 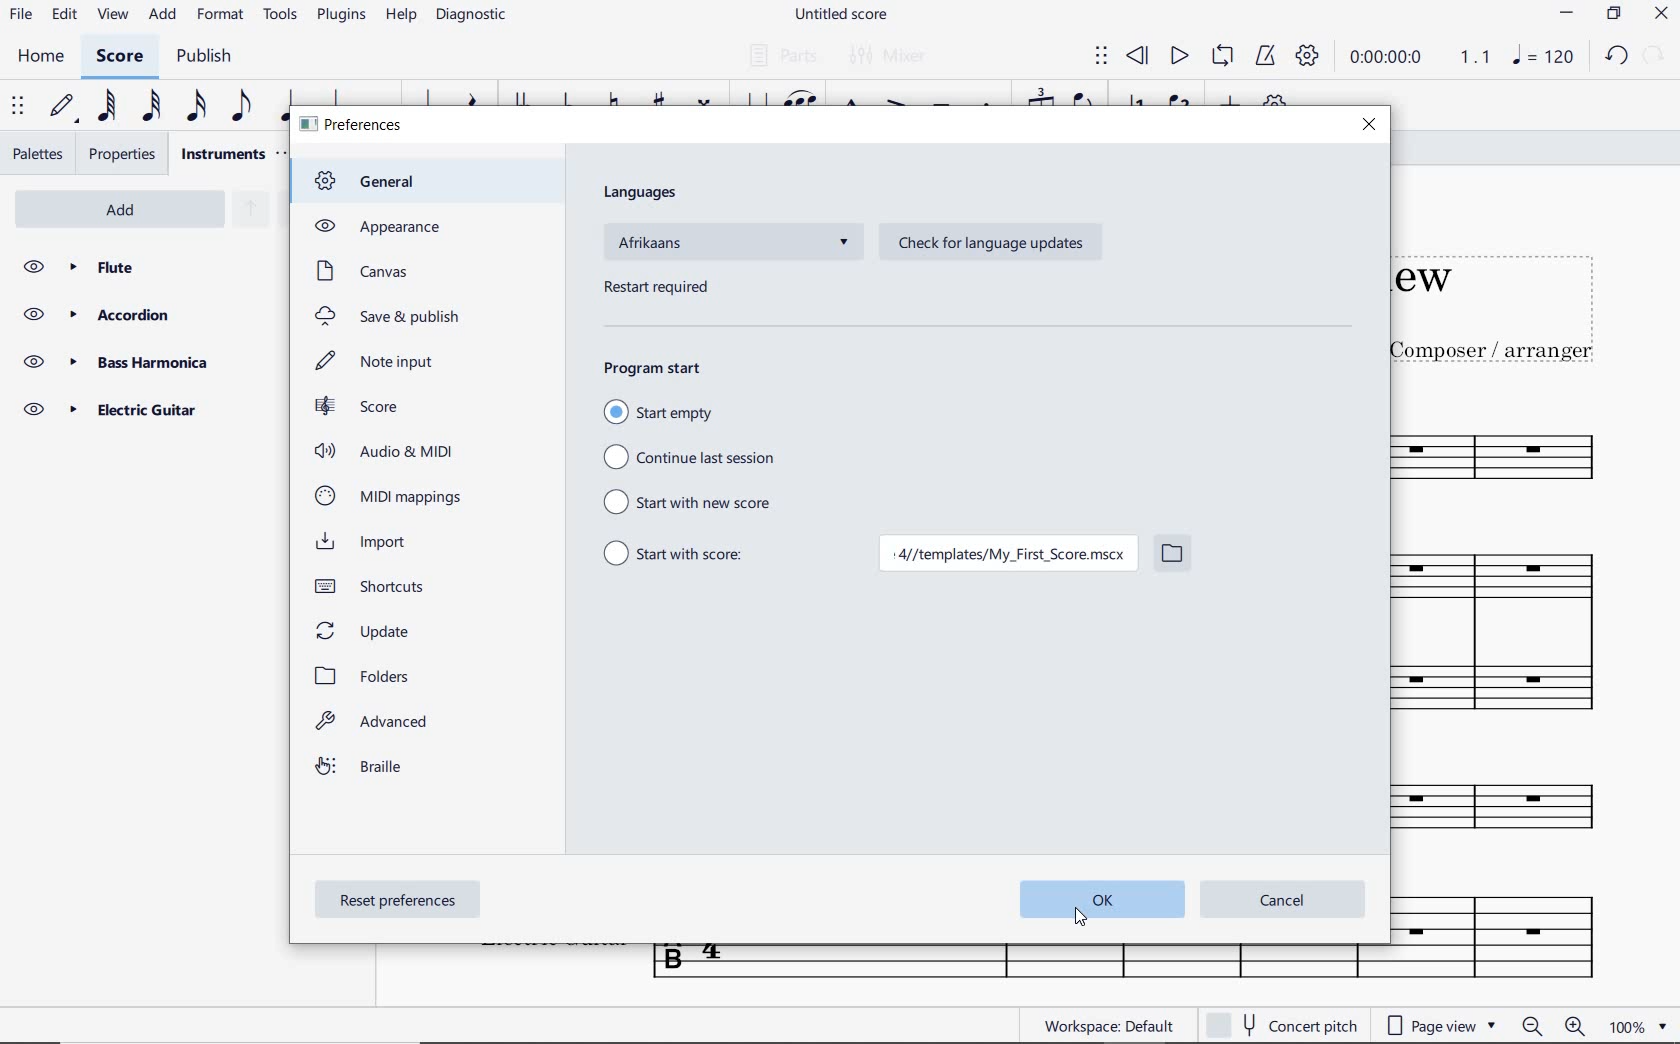 What do you see at coordinates (1523, 454) in the screenshot?
I see `Instrument: Flute` at bounding box center [1523, 454].